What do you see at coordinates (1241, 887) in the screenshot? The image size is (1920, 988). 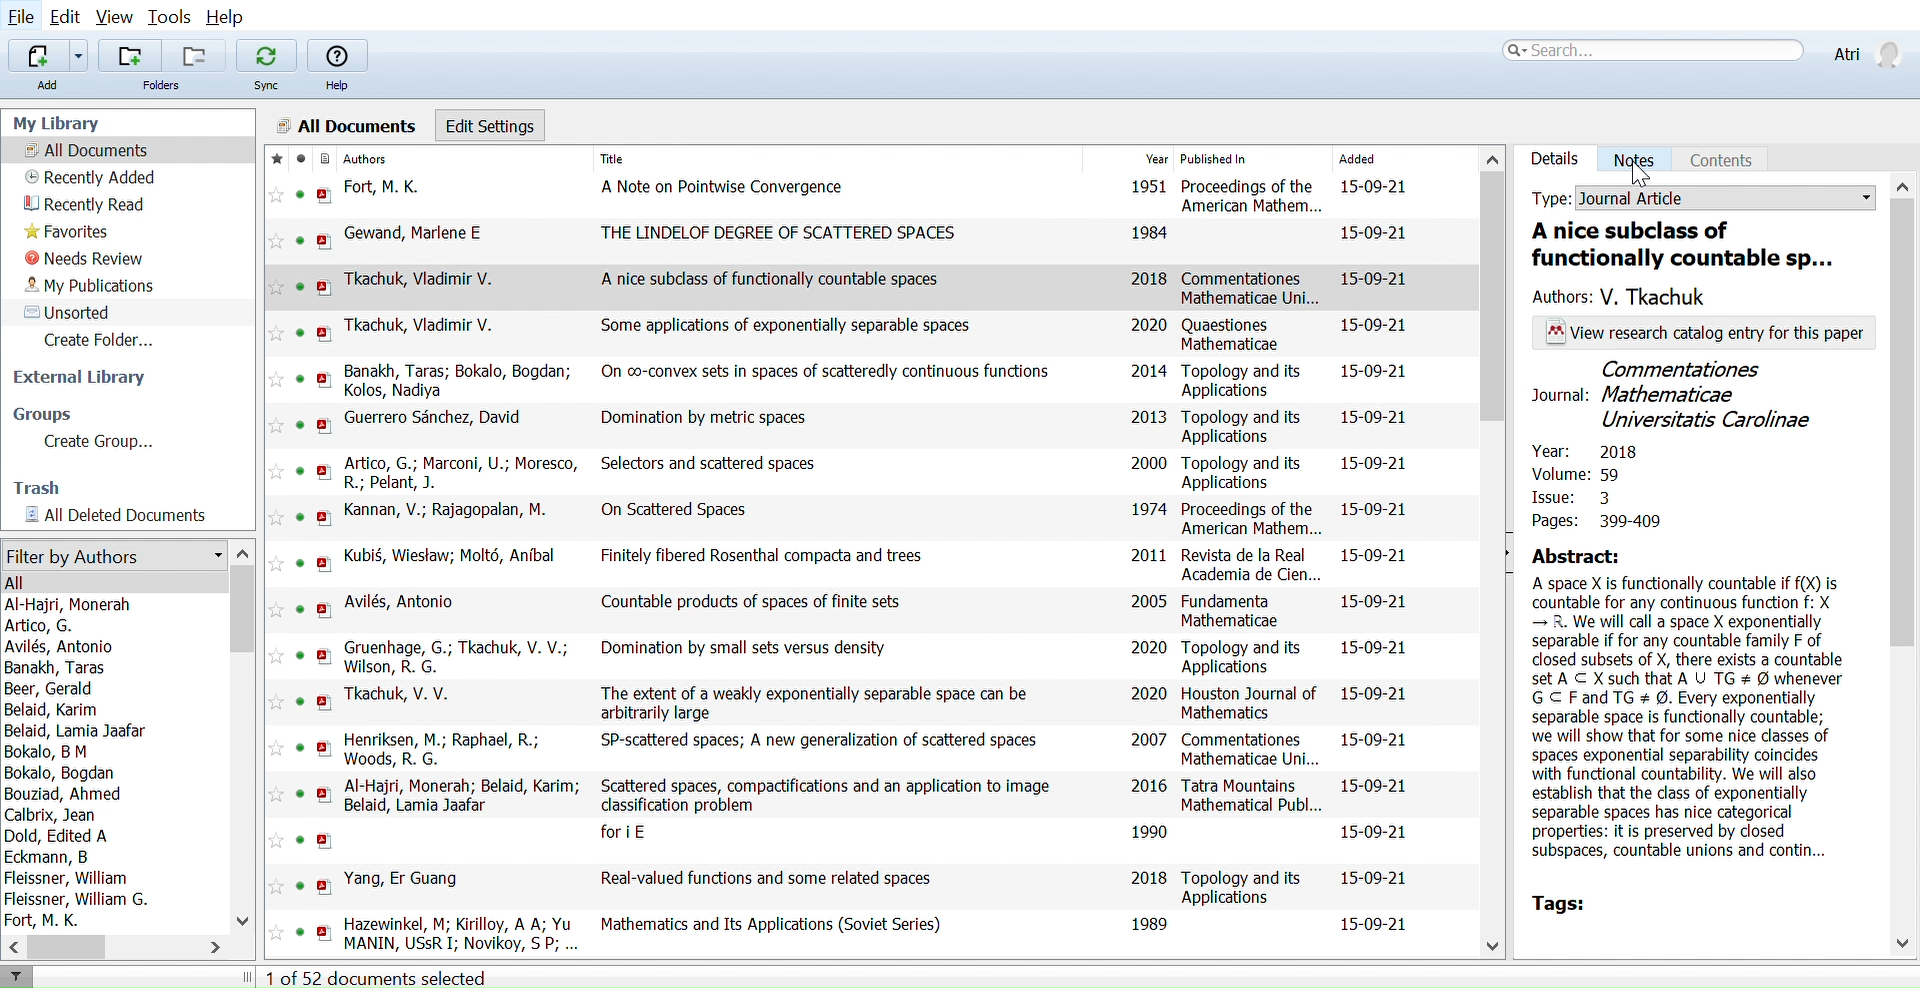 I see `Topology and its Applications` at bounding box center [1241, 887].